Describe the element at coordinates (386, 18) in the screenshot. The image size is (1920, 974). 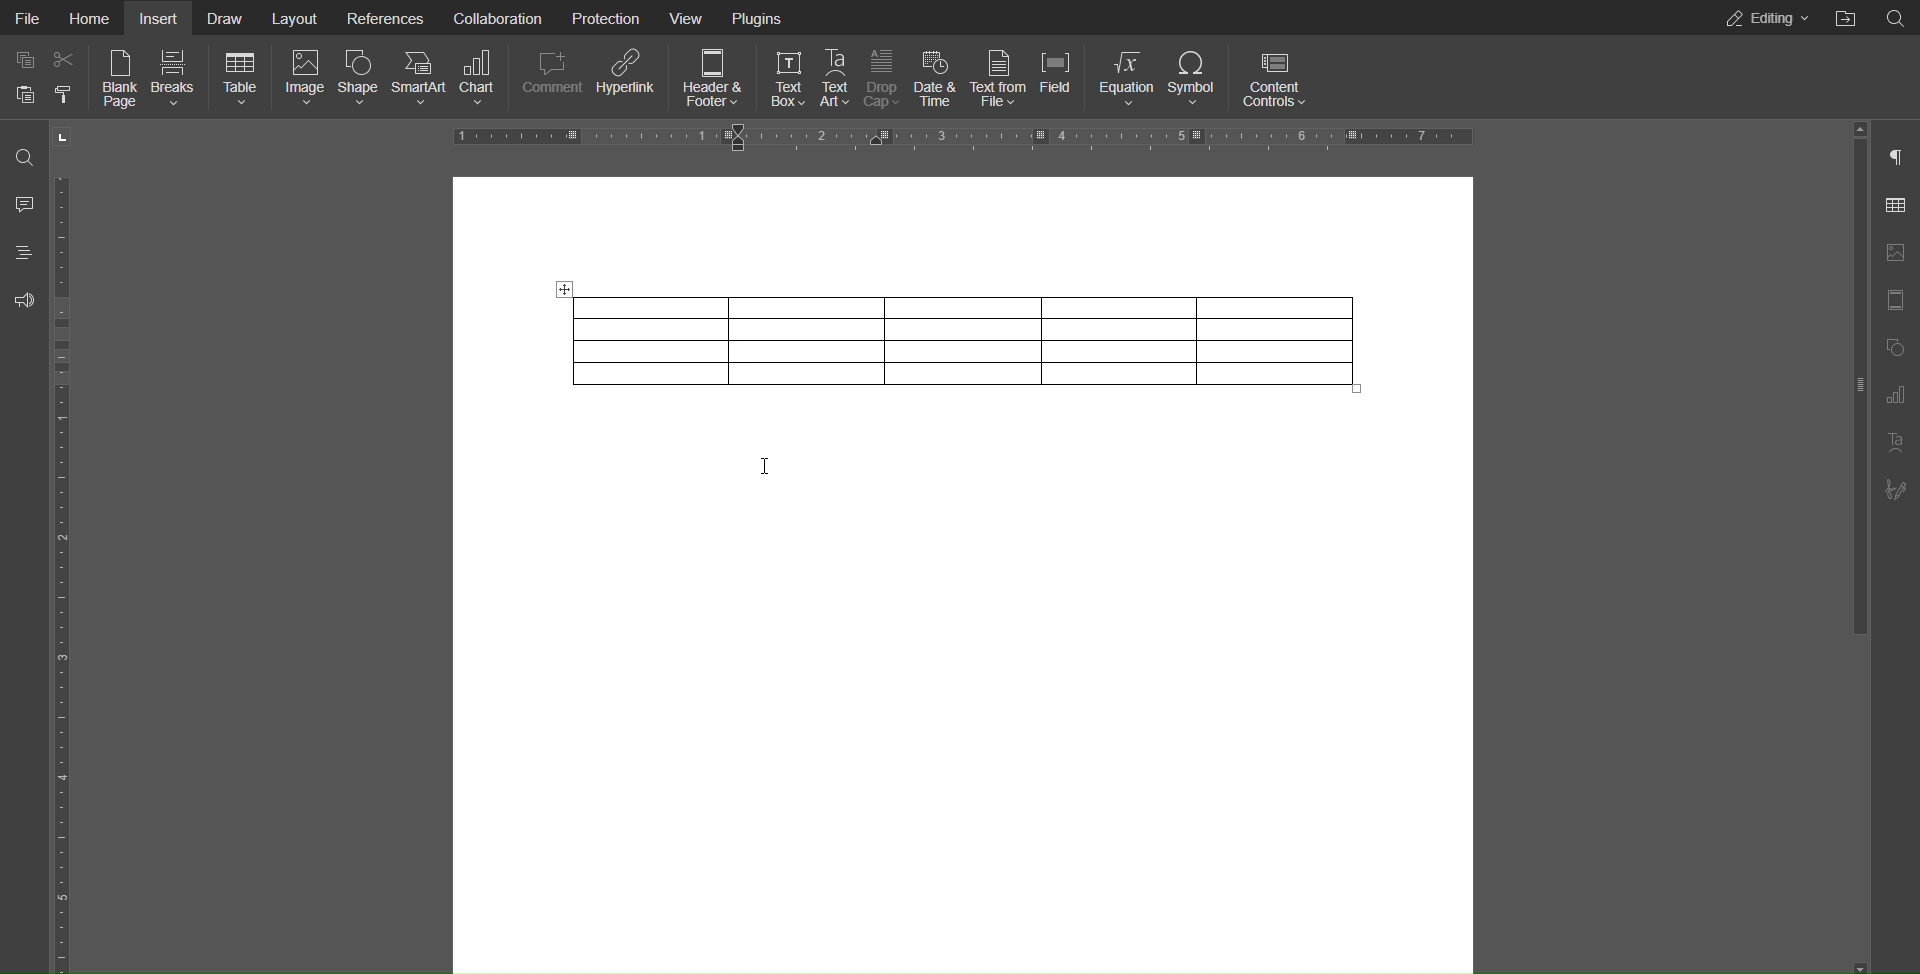
I see `References` at that location.